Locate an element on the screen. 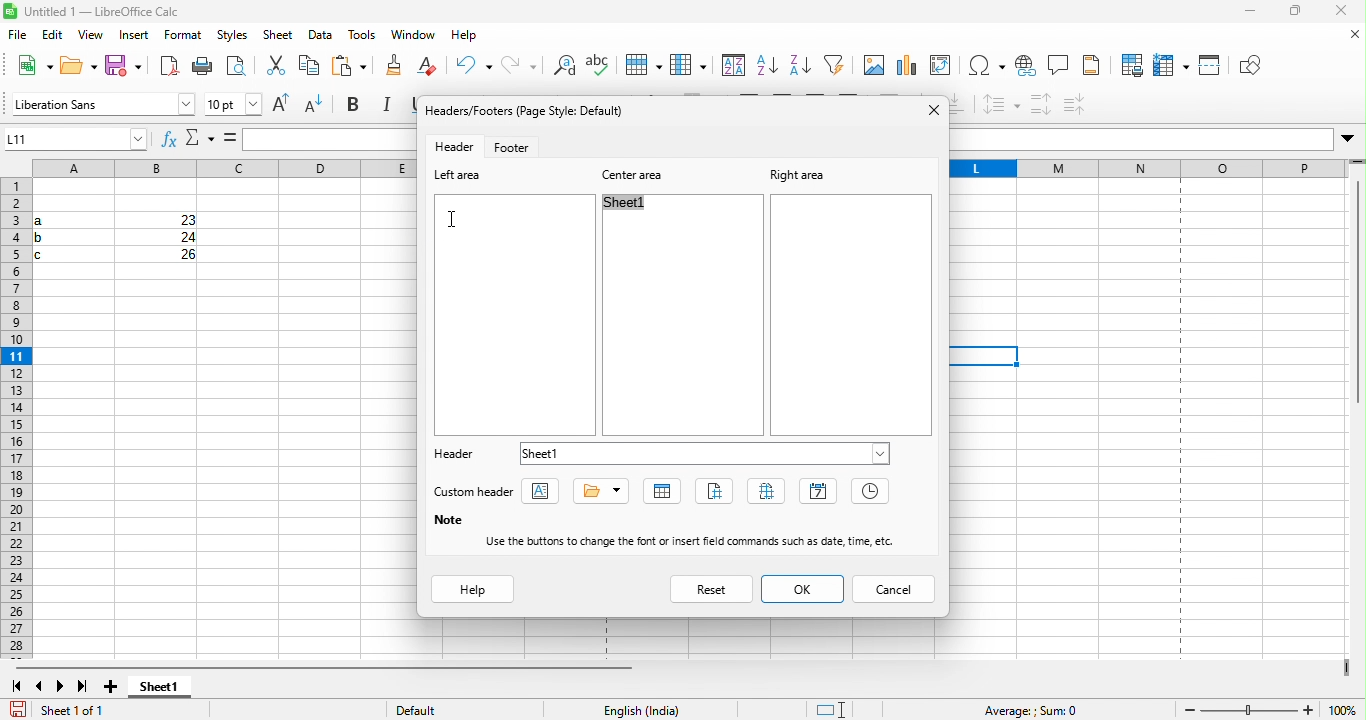 The height and width of the screenshot is (720, 1366). sheet 1 of 1 is located at coordinates (66, 707).